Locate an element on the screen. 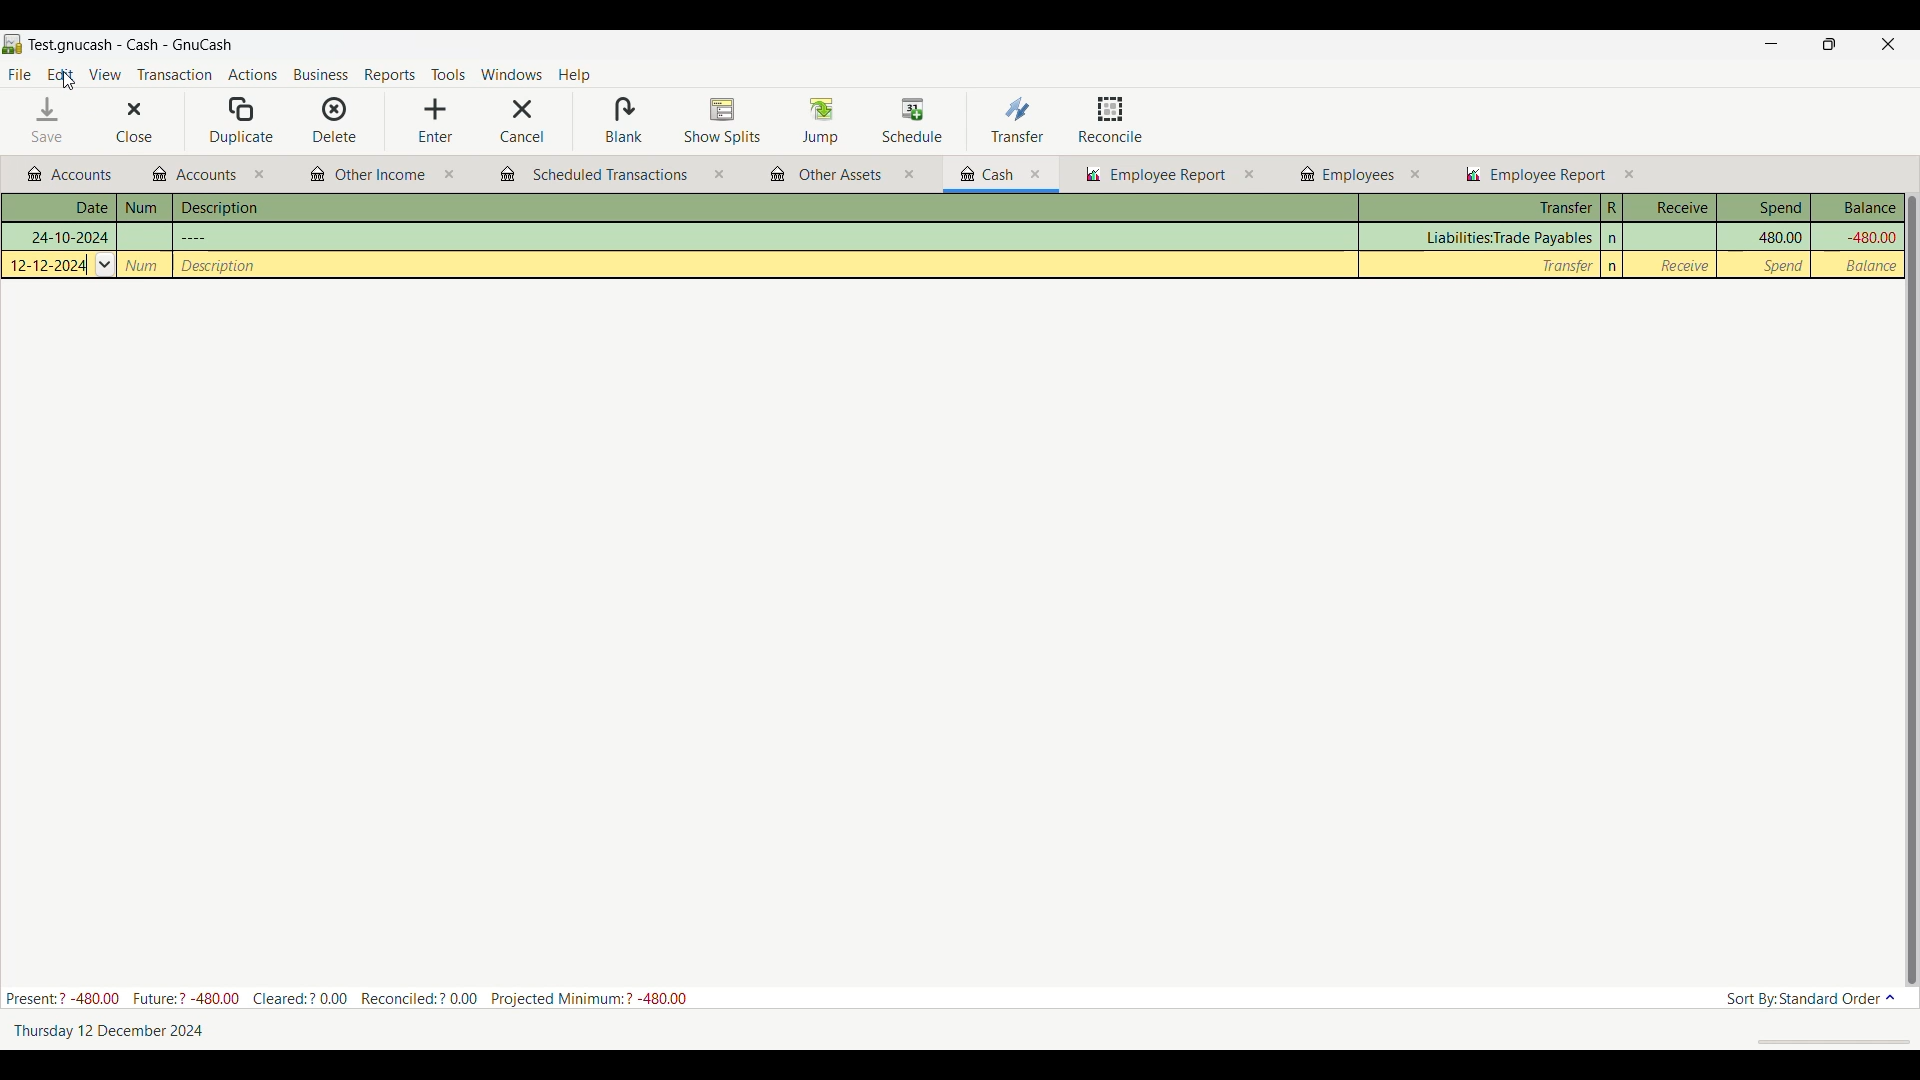   is located at coordinates (195, 236).